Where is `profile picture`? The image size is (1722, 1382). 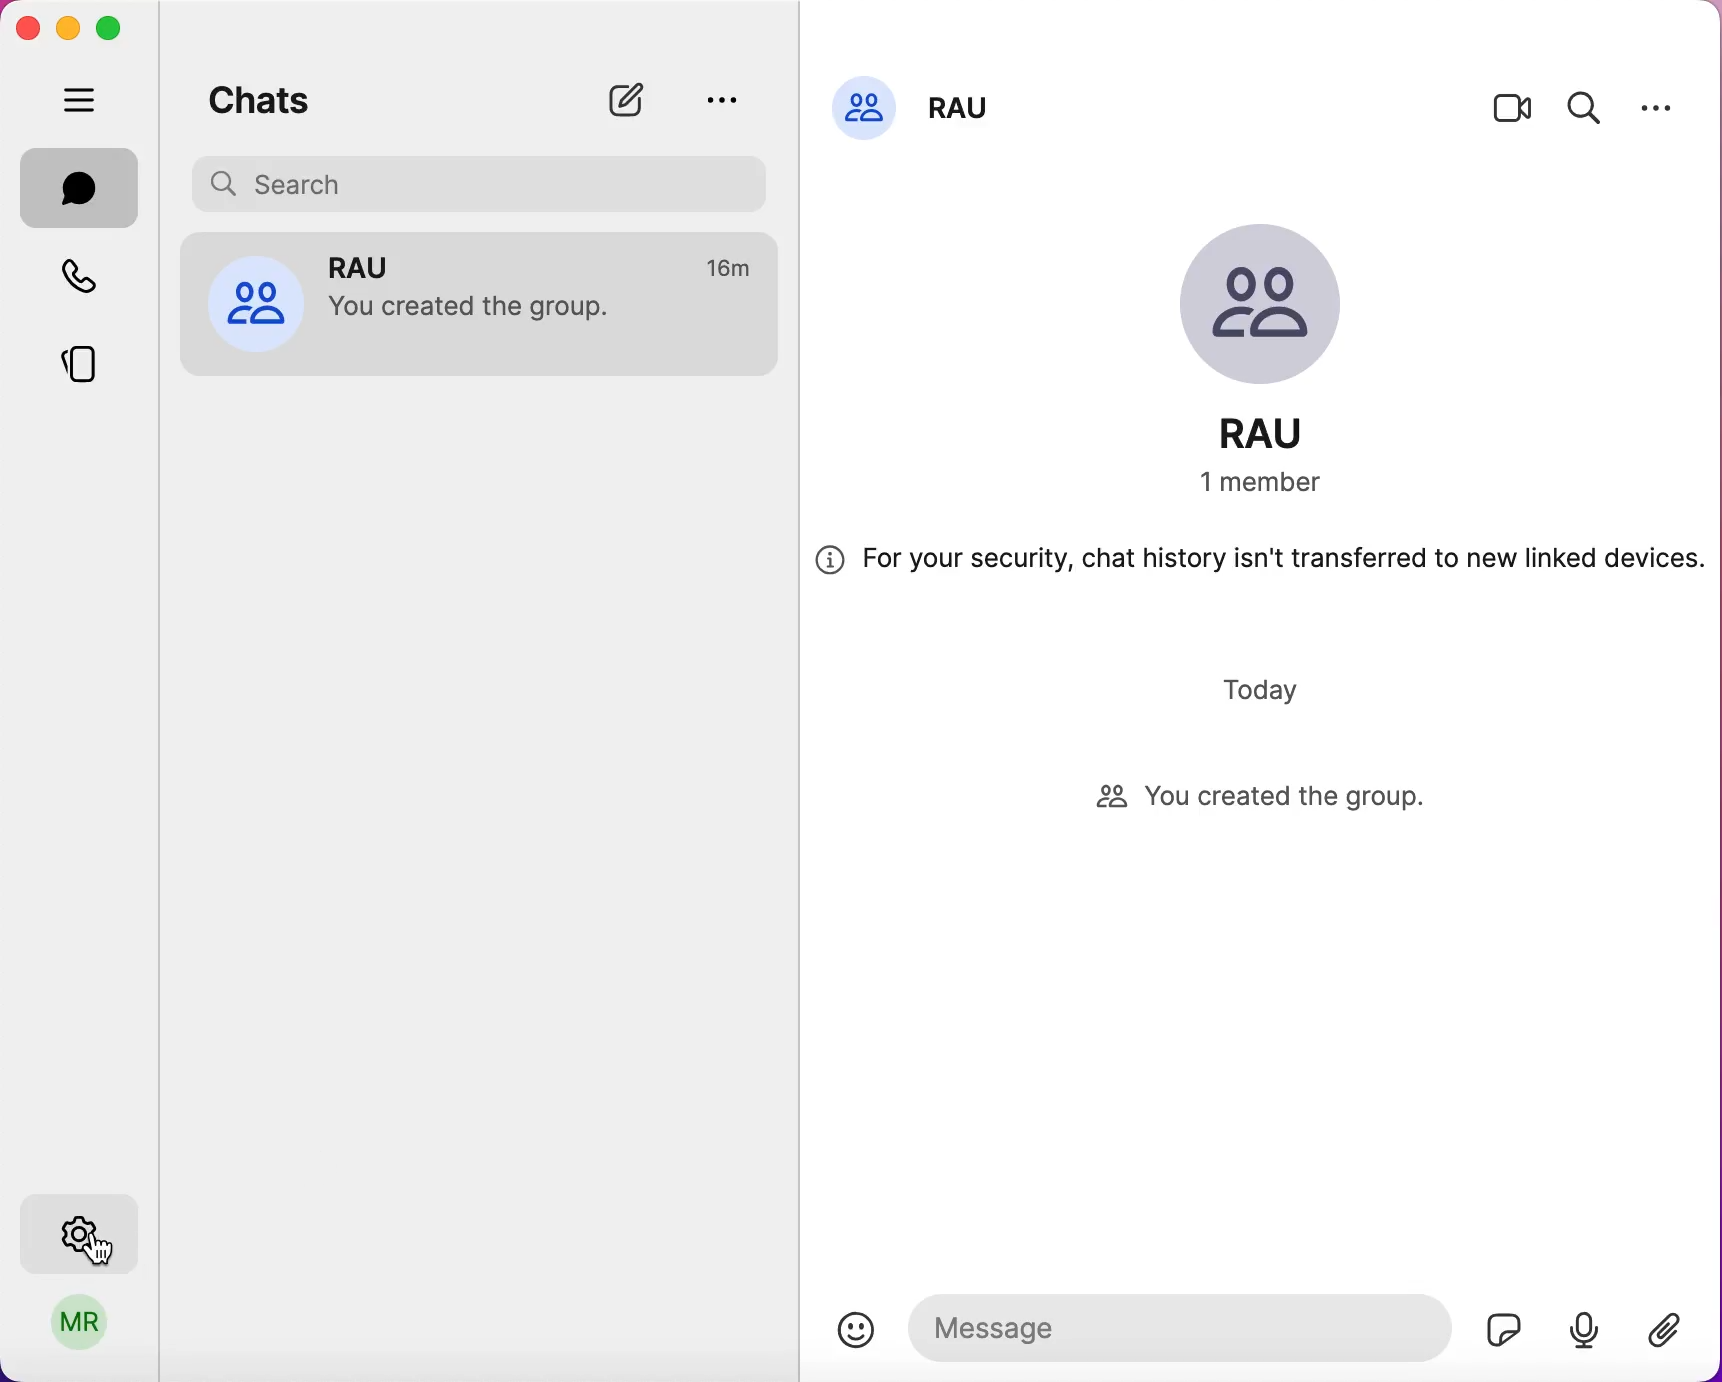 profile picture is located at coordinates (864, 105).